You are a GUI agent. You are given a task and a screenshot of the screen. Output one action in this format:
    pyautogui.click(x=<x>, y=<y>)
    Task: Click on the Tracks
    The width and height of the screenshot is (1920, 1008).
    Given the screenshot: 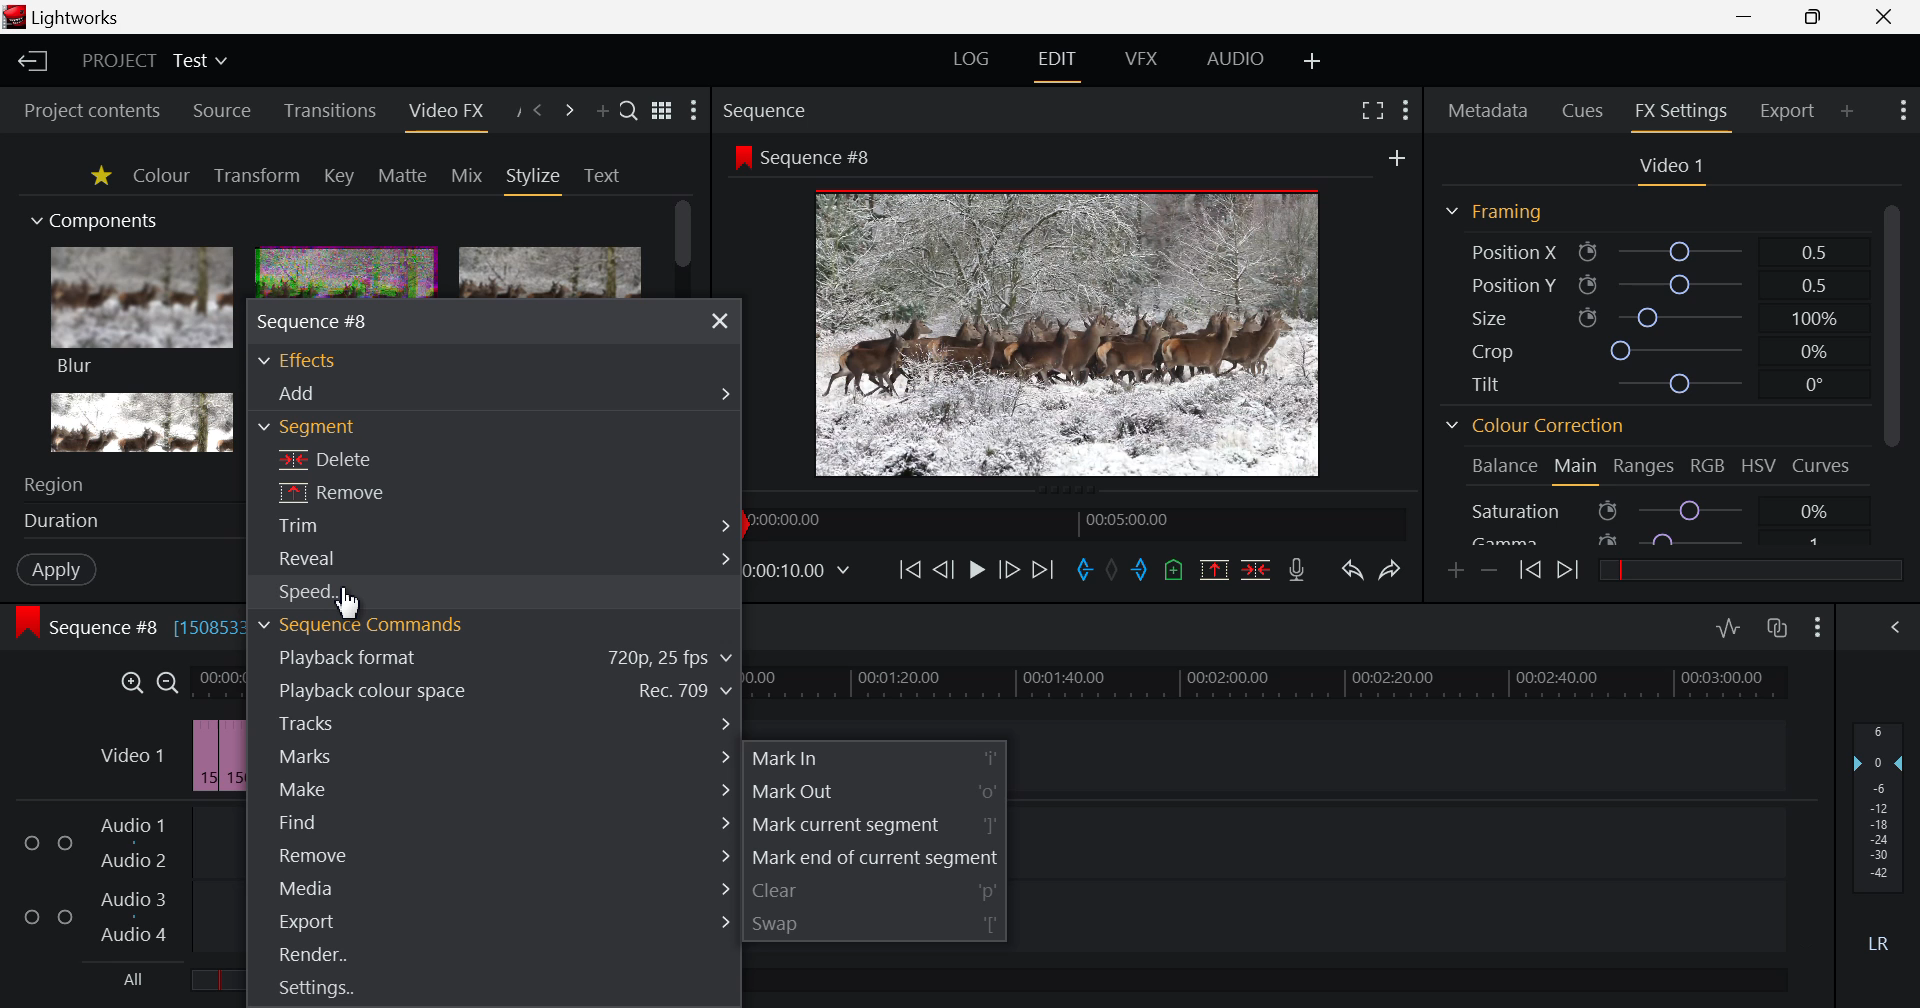 What is the action you would take?
    pyautogui.click(x=496, y=722)
    